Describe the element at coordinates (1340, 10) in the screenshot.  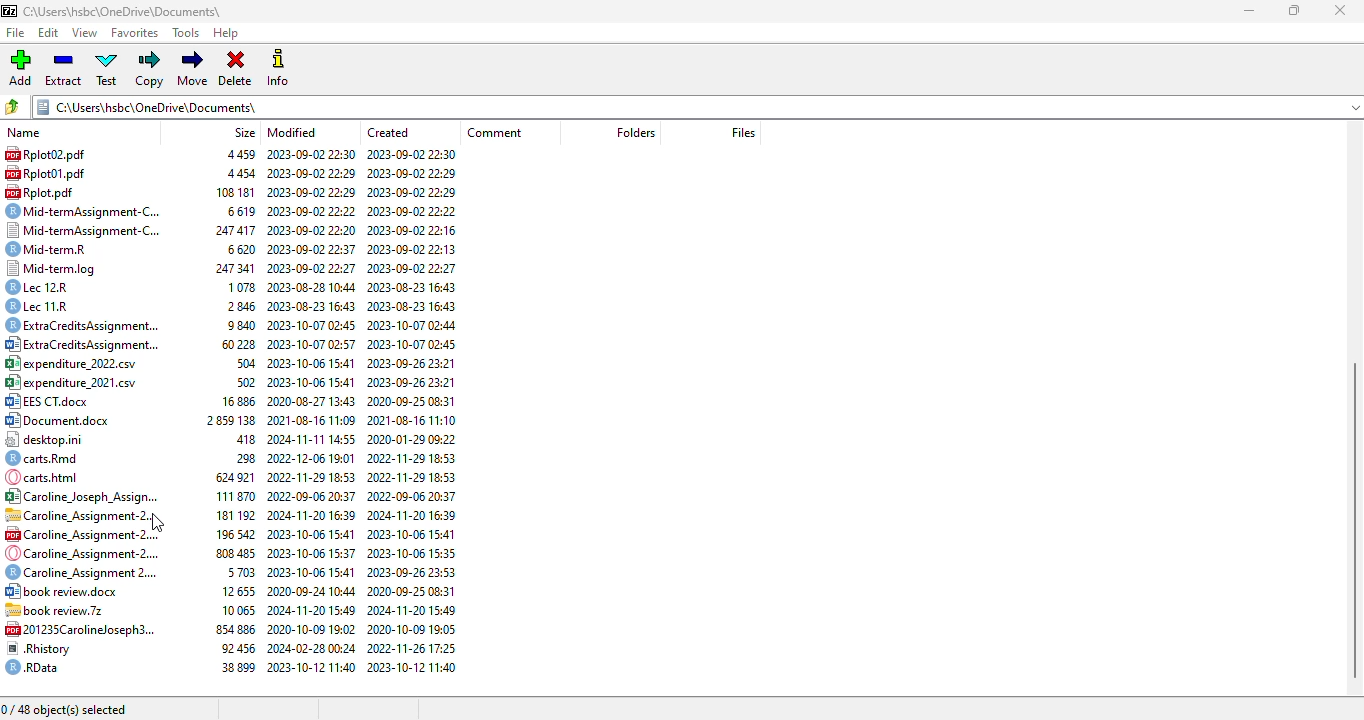
I see `close` at that location.